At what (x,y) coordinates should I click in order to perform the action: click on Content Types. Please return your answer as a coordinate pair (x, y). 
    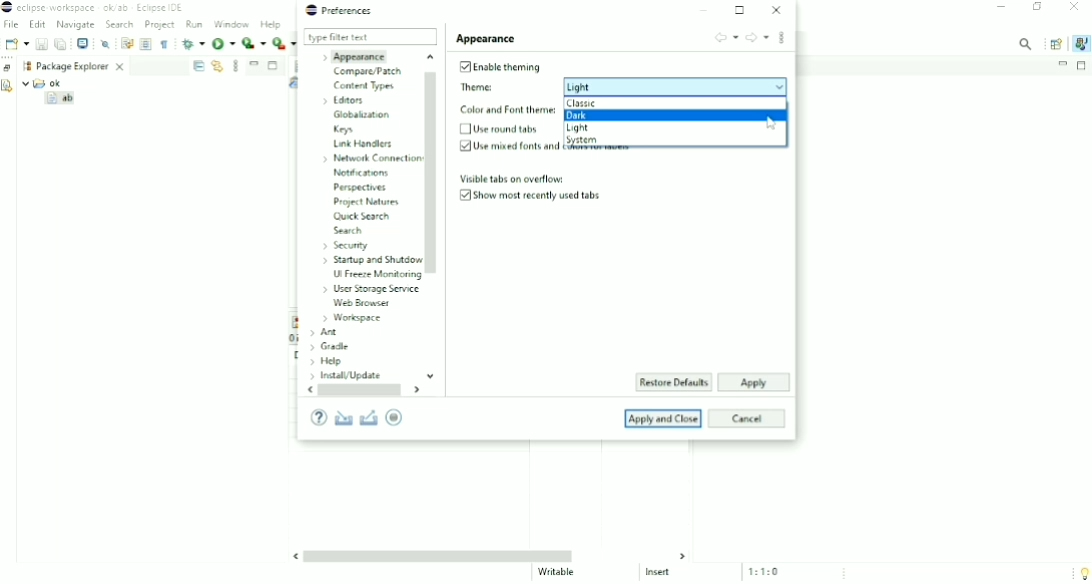
    Looking at the image, I should click on (364, 86).